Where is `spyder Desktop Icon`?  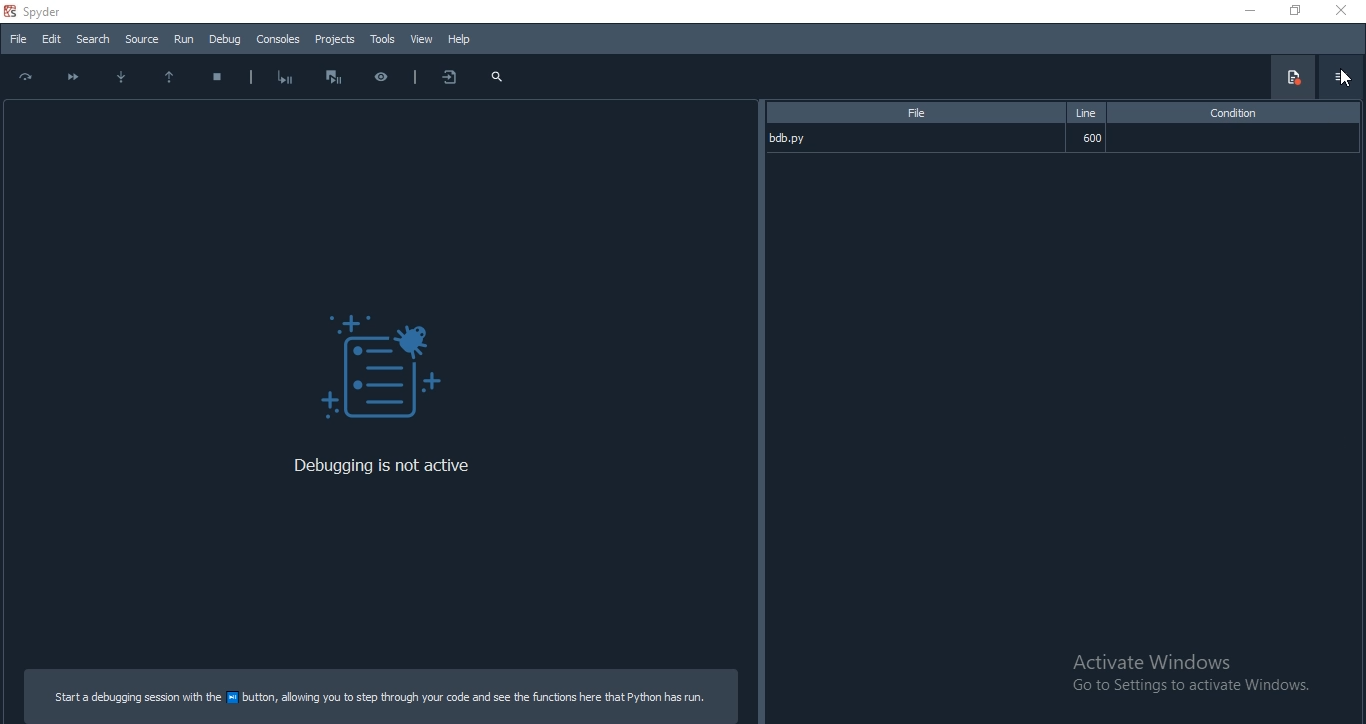
spyder Desktop Icon is located at coordinates (35, 11).